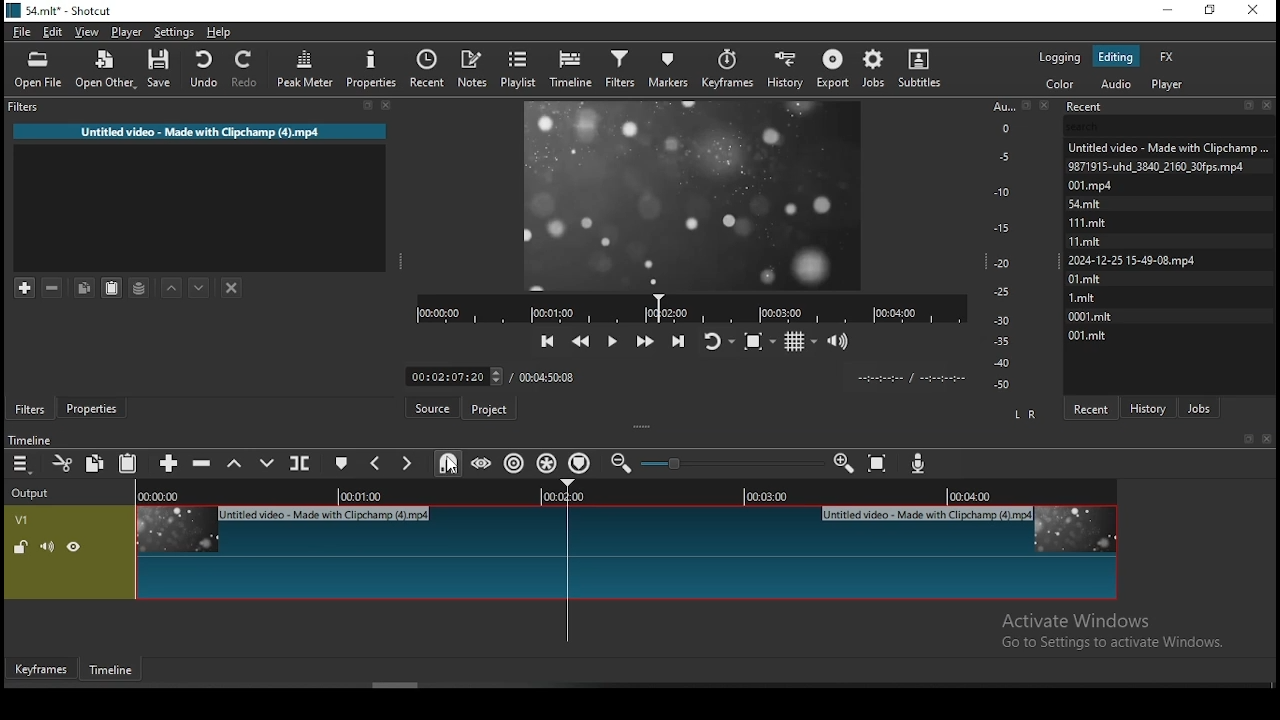 This screenshot has width=1280, height=720. What do you see at coordinates (234, 463) in the screenshot?
I see `lift` at bounding box center [234, 463].